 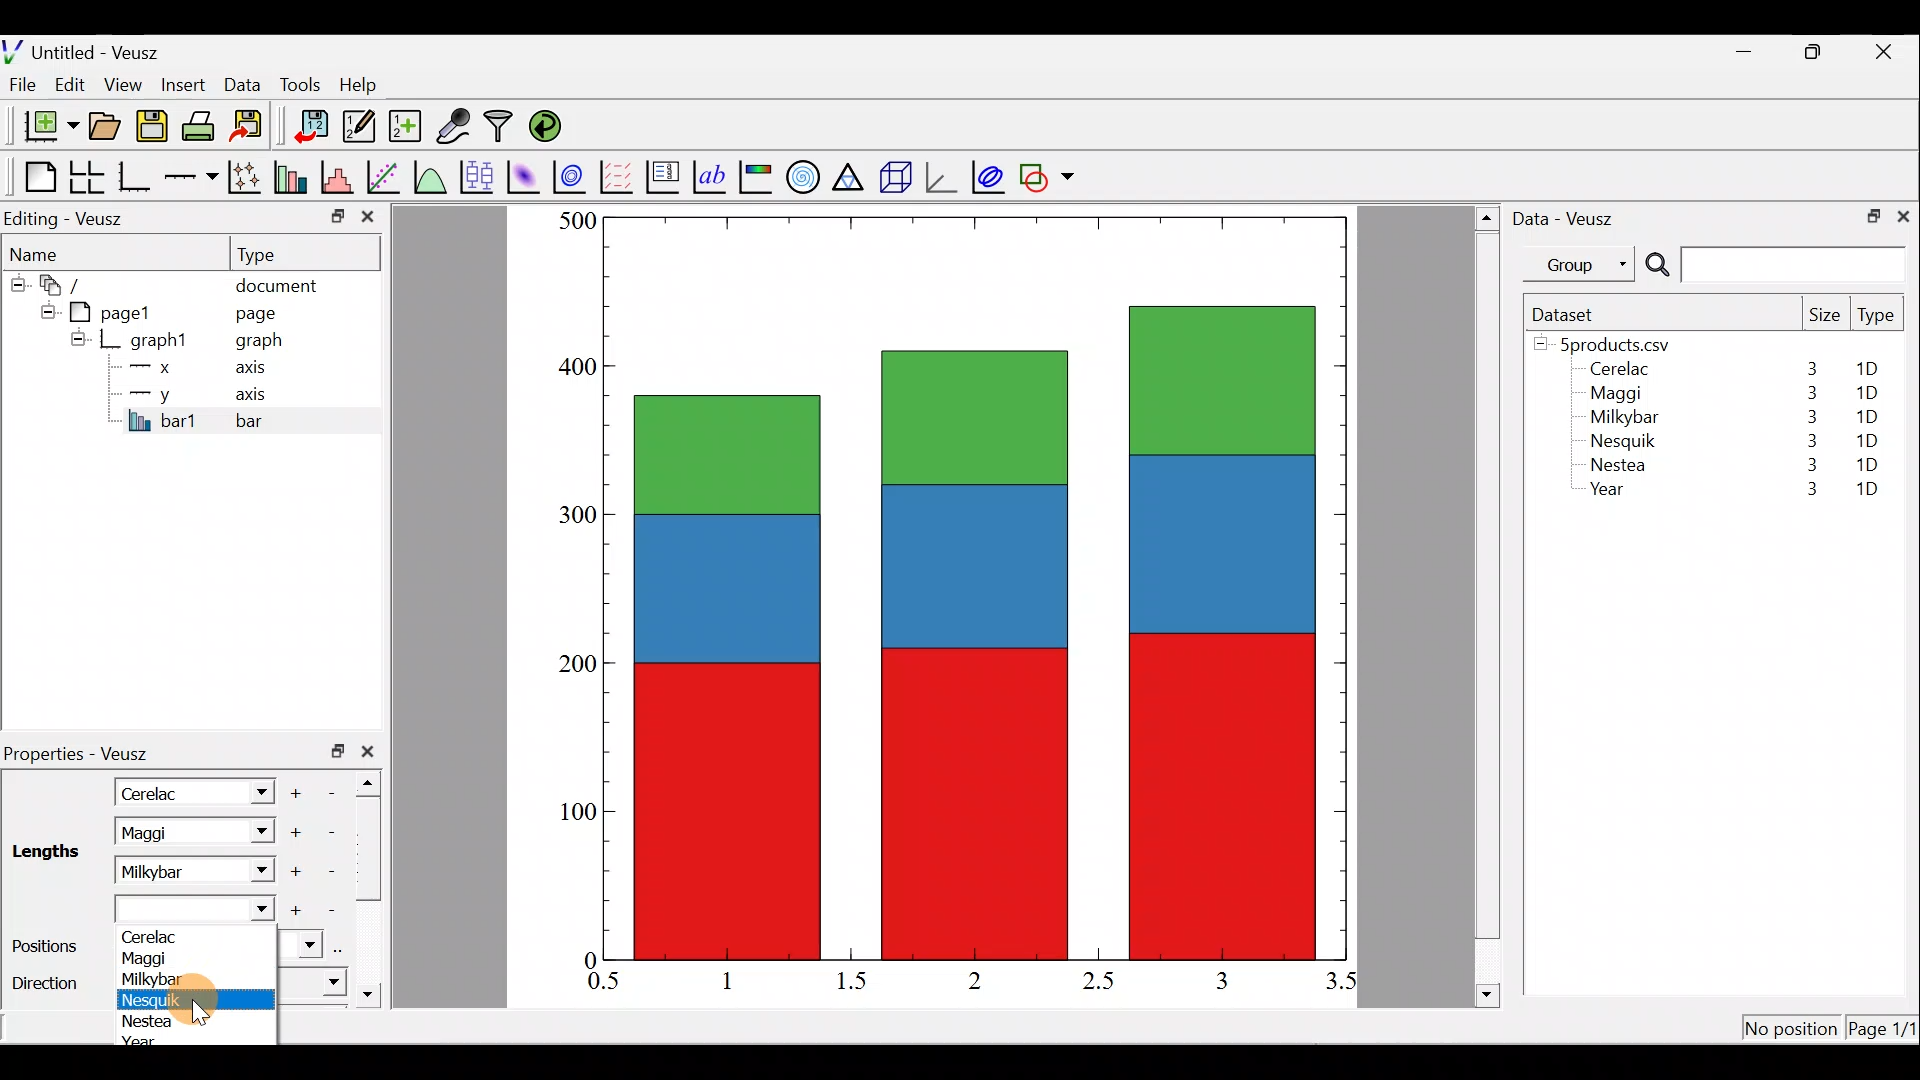 I want to click on 3, so click(x=1220, y=980).